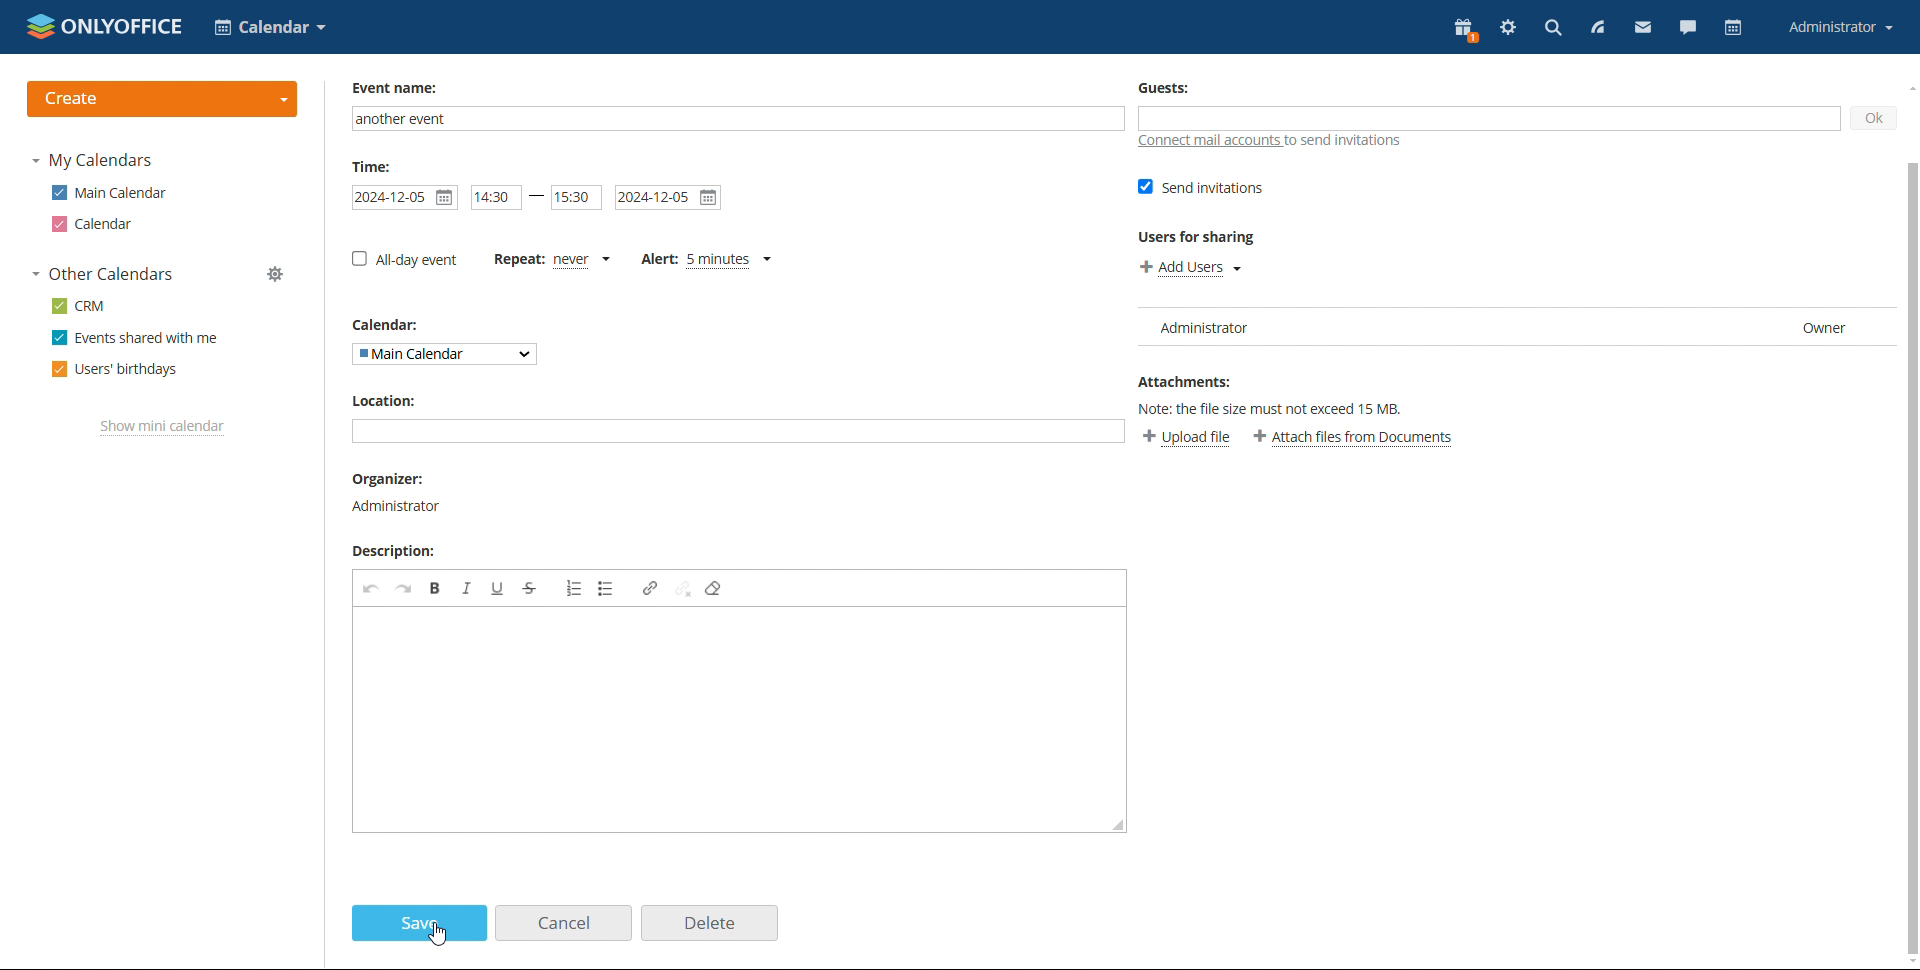 The height and width of the screenshot is (970, 1920). What do you see at coordinates (1466, 30) in the screenshot?
I see `present` at bounding box center [1466, 30].